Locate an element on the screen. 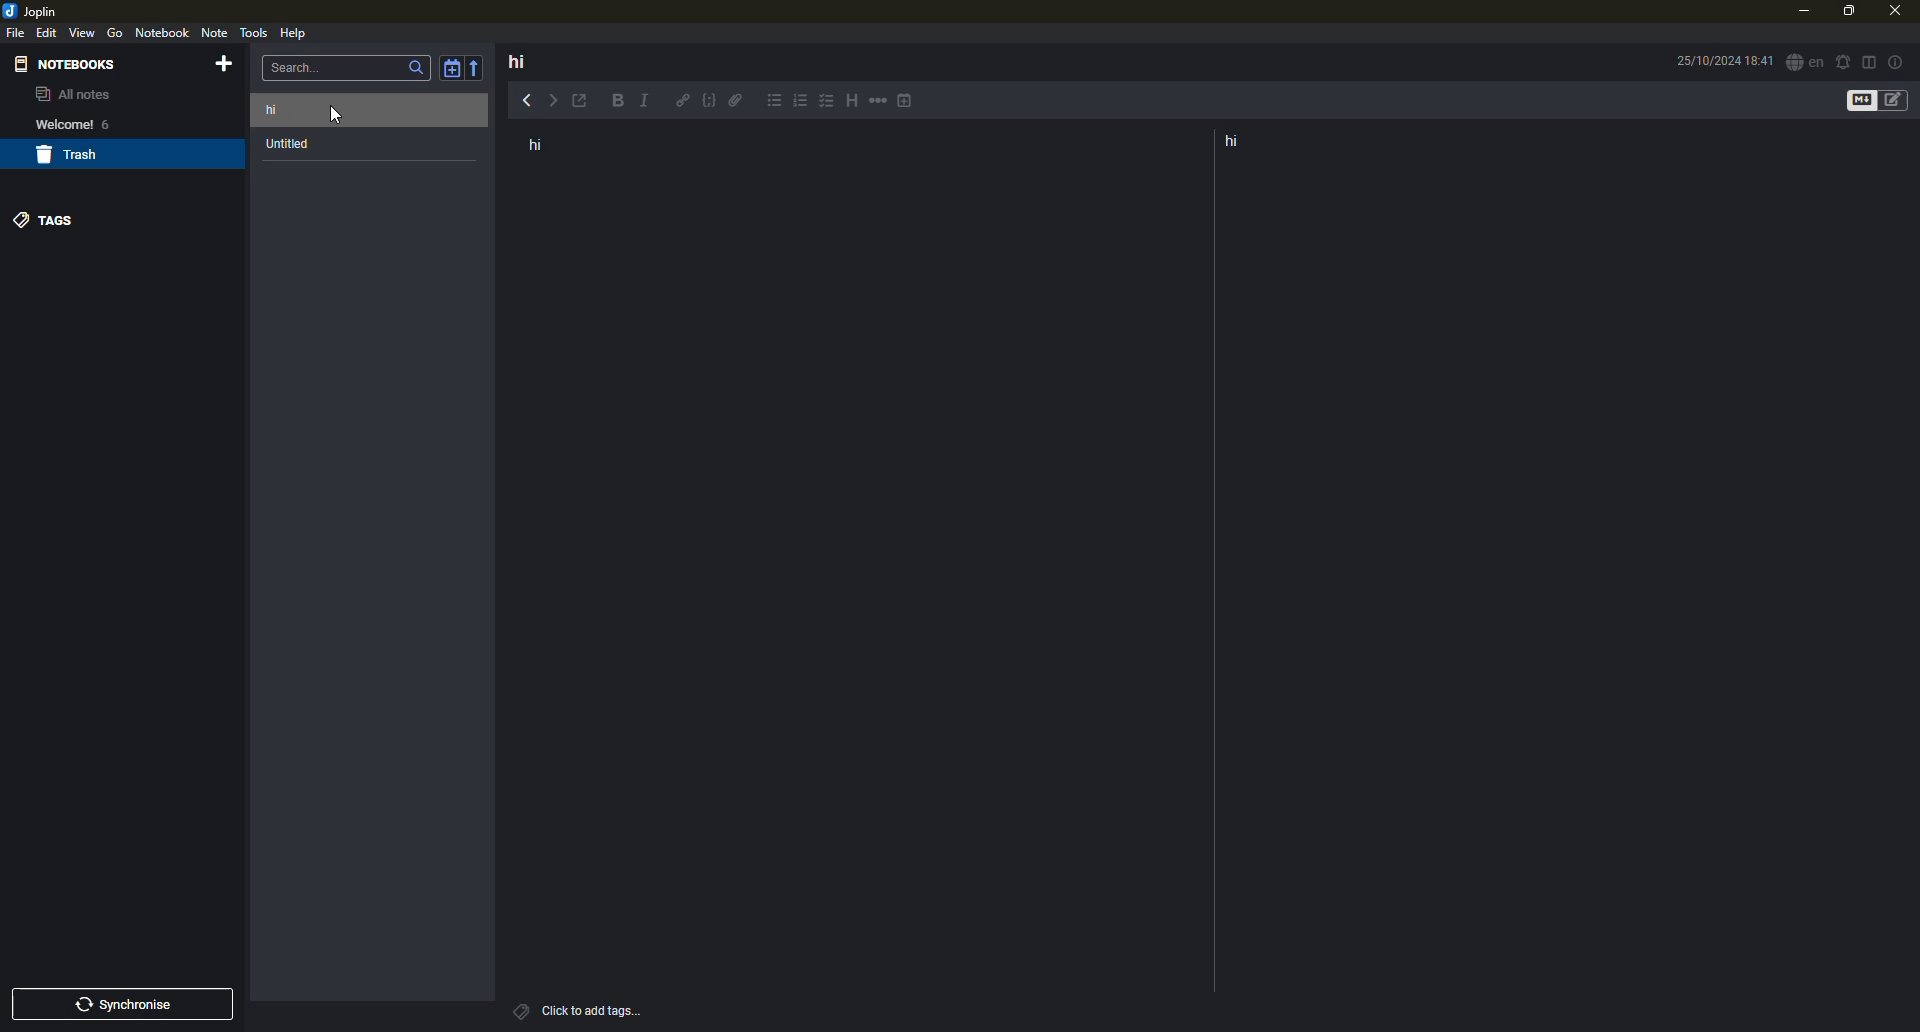  toggle external editing is located at coordinates (585, 102).